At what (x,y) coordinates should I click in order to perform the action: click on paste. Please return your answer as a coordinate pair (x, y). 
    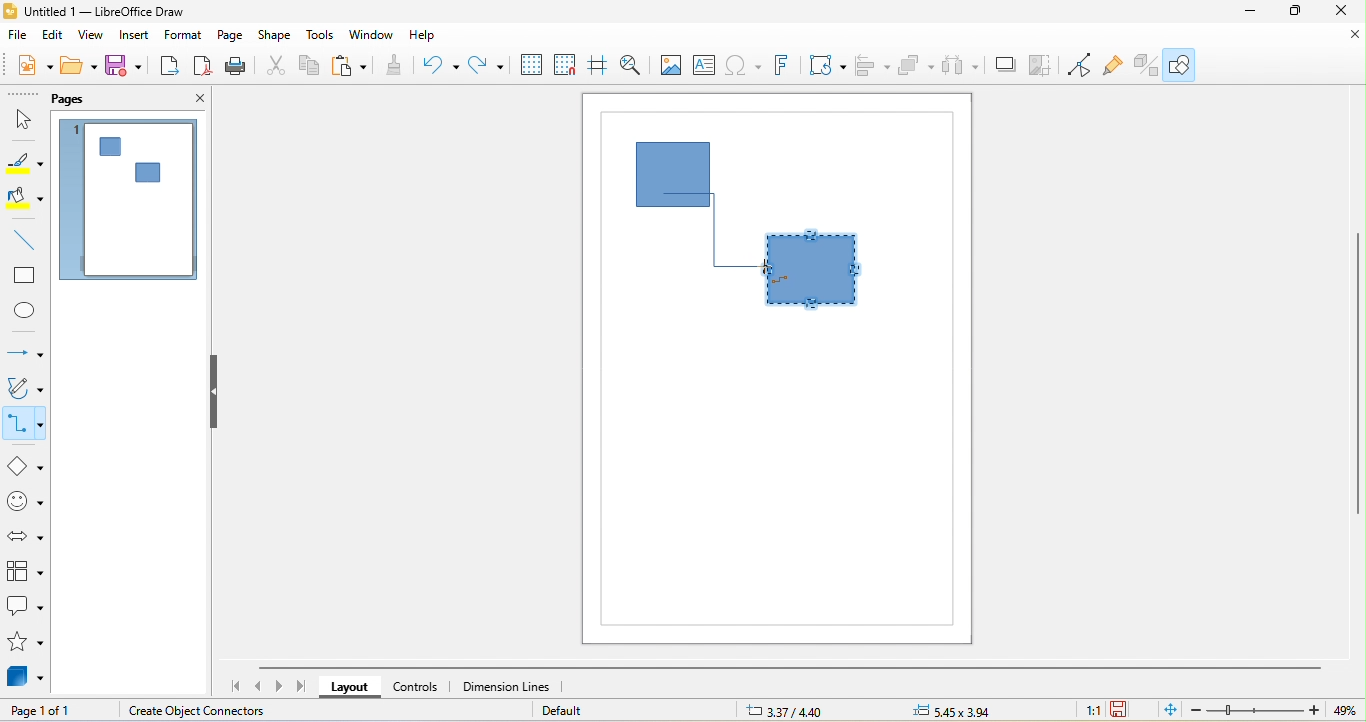
    Looking at the image, I should click on (354, 66).